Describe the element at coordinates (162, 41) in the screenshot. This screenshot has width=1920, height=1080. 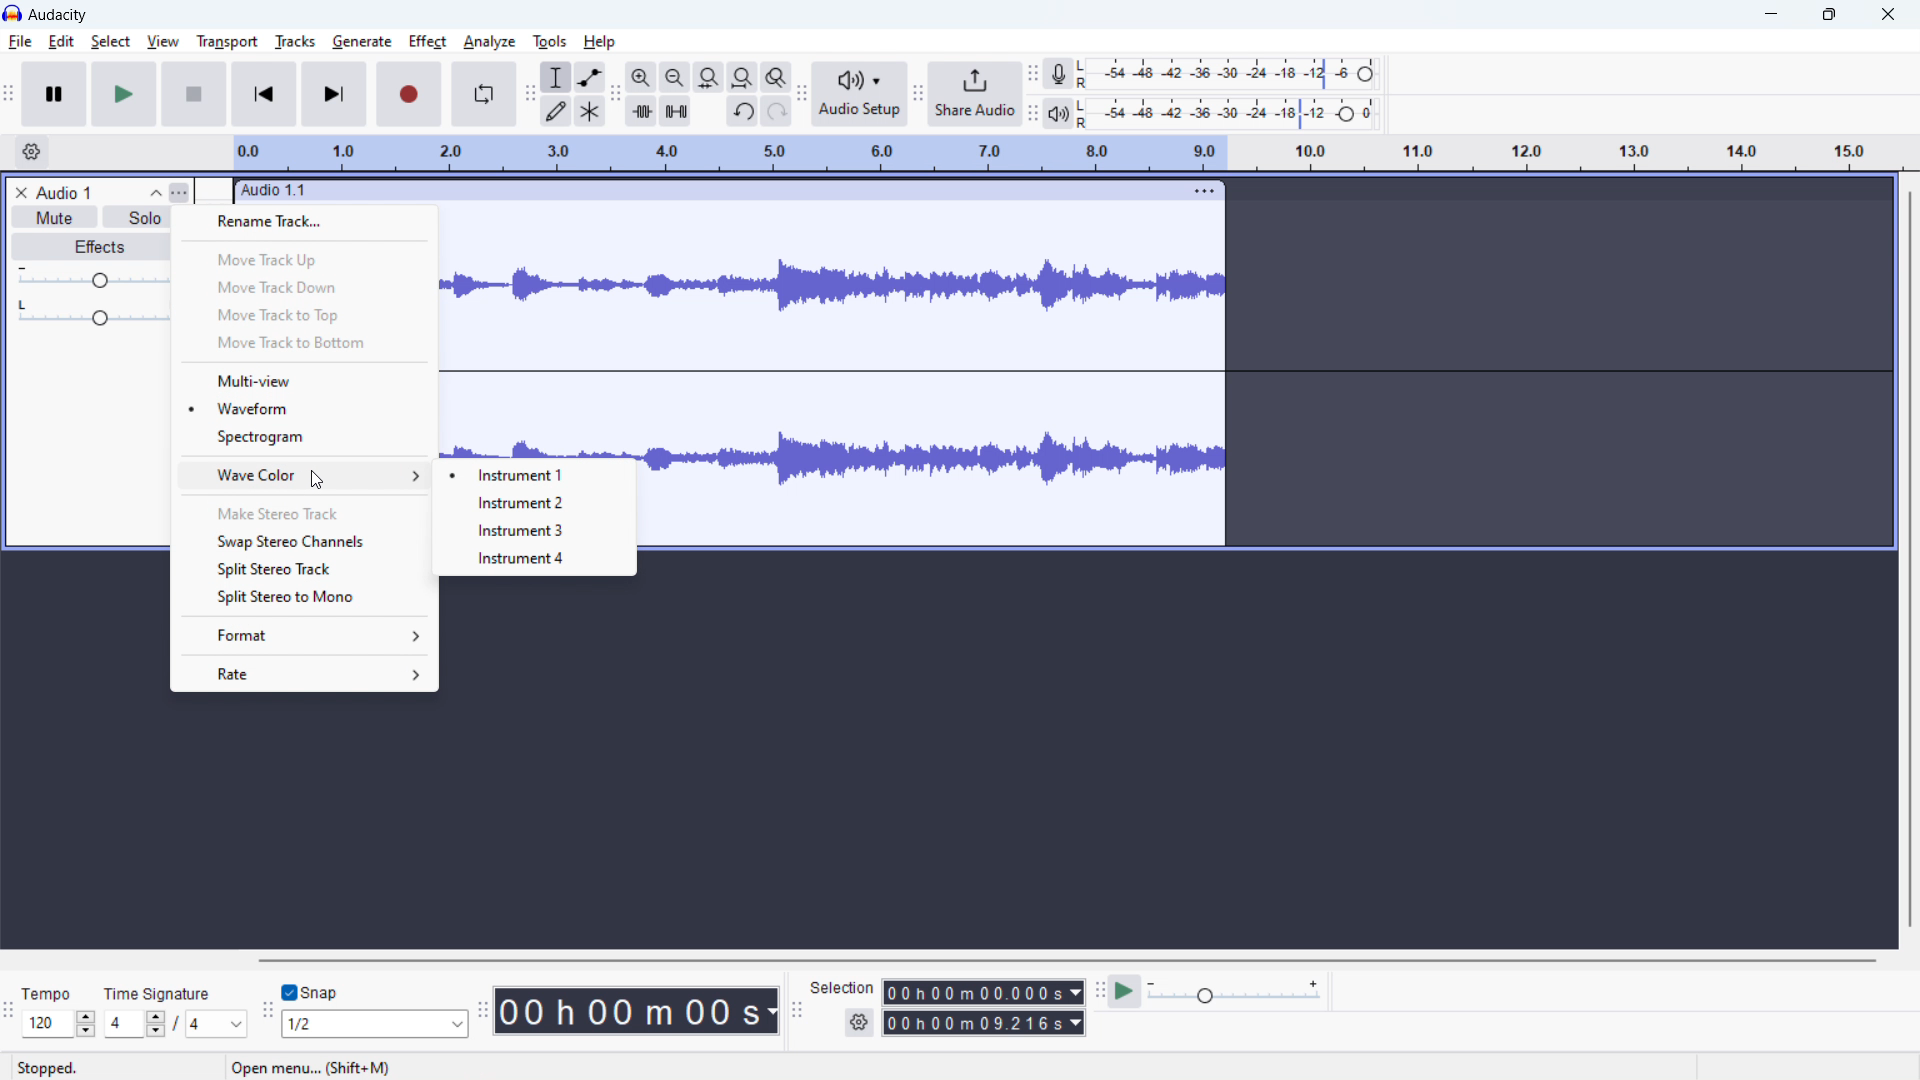
I see `view` at that location.